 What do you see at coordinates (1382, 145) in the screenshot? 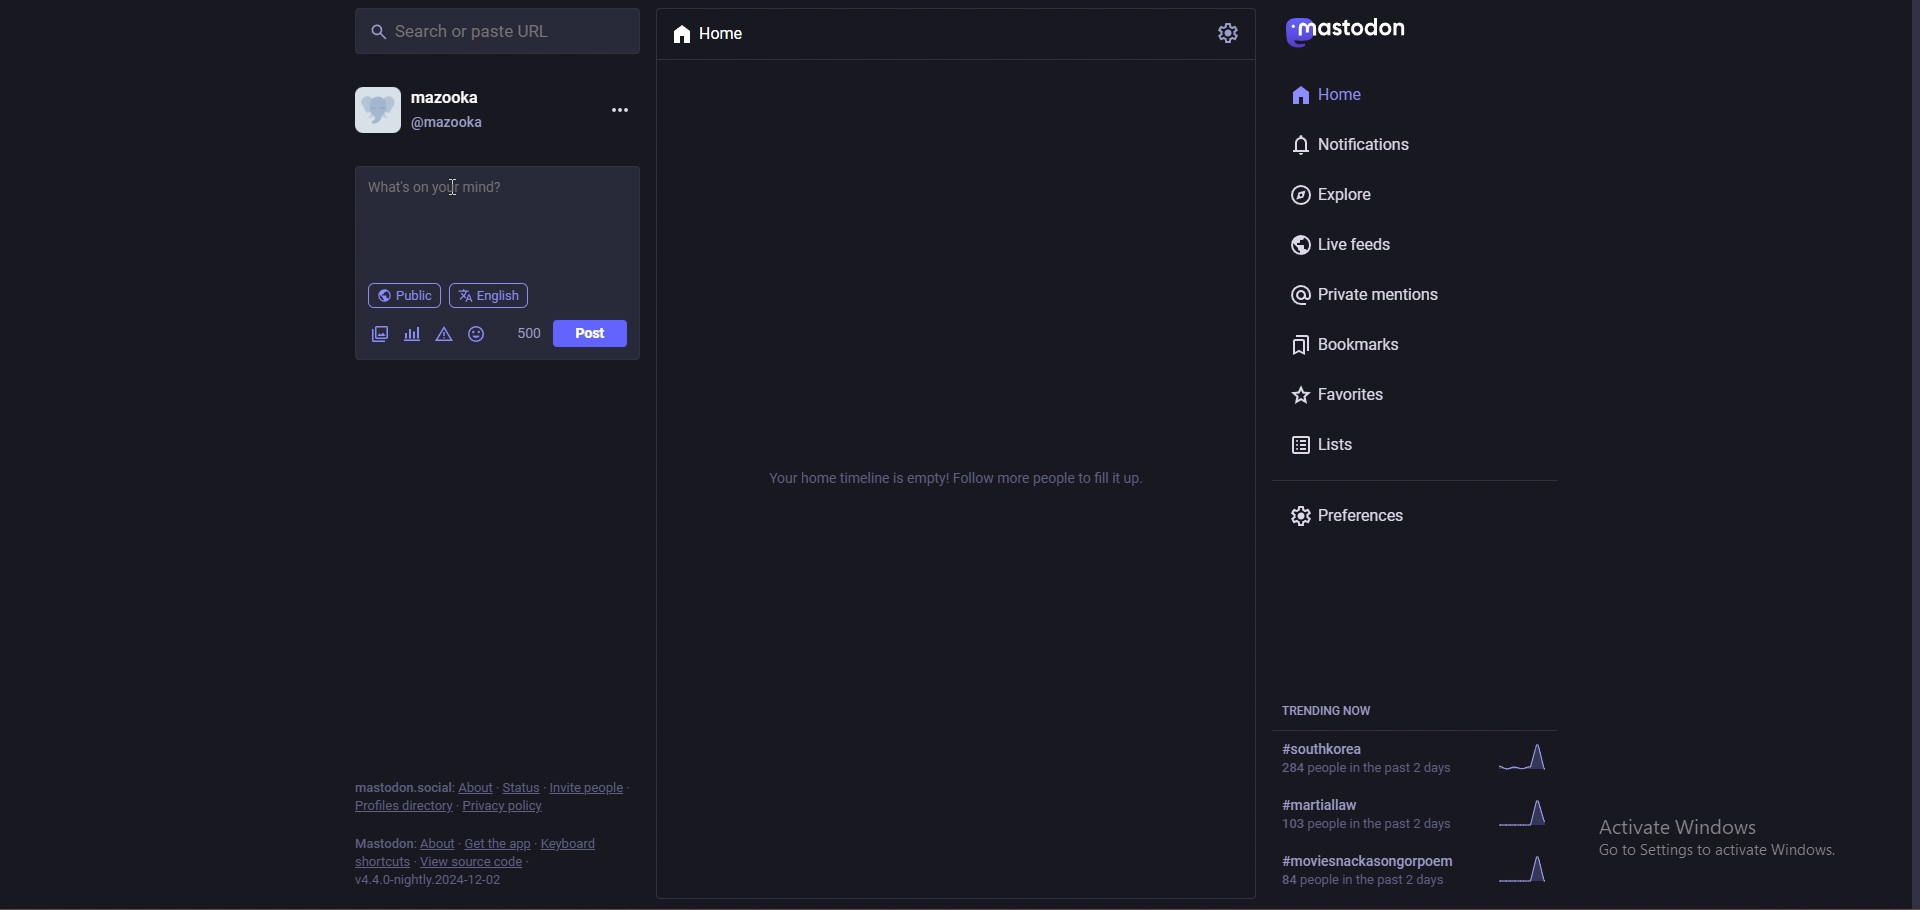
I see `notifications` at bounding box center [1382, 145].